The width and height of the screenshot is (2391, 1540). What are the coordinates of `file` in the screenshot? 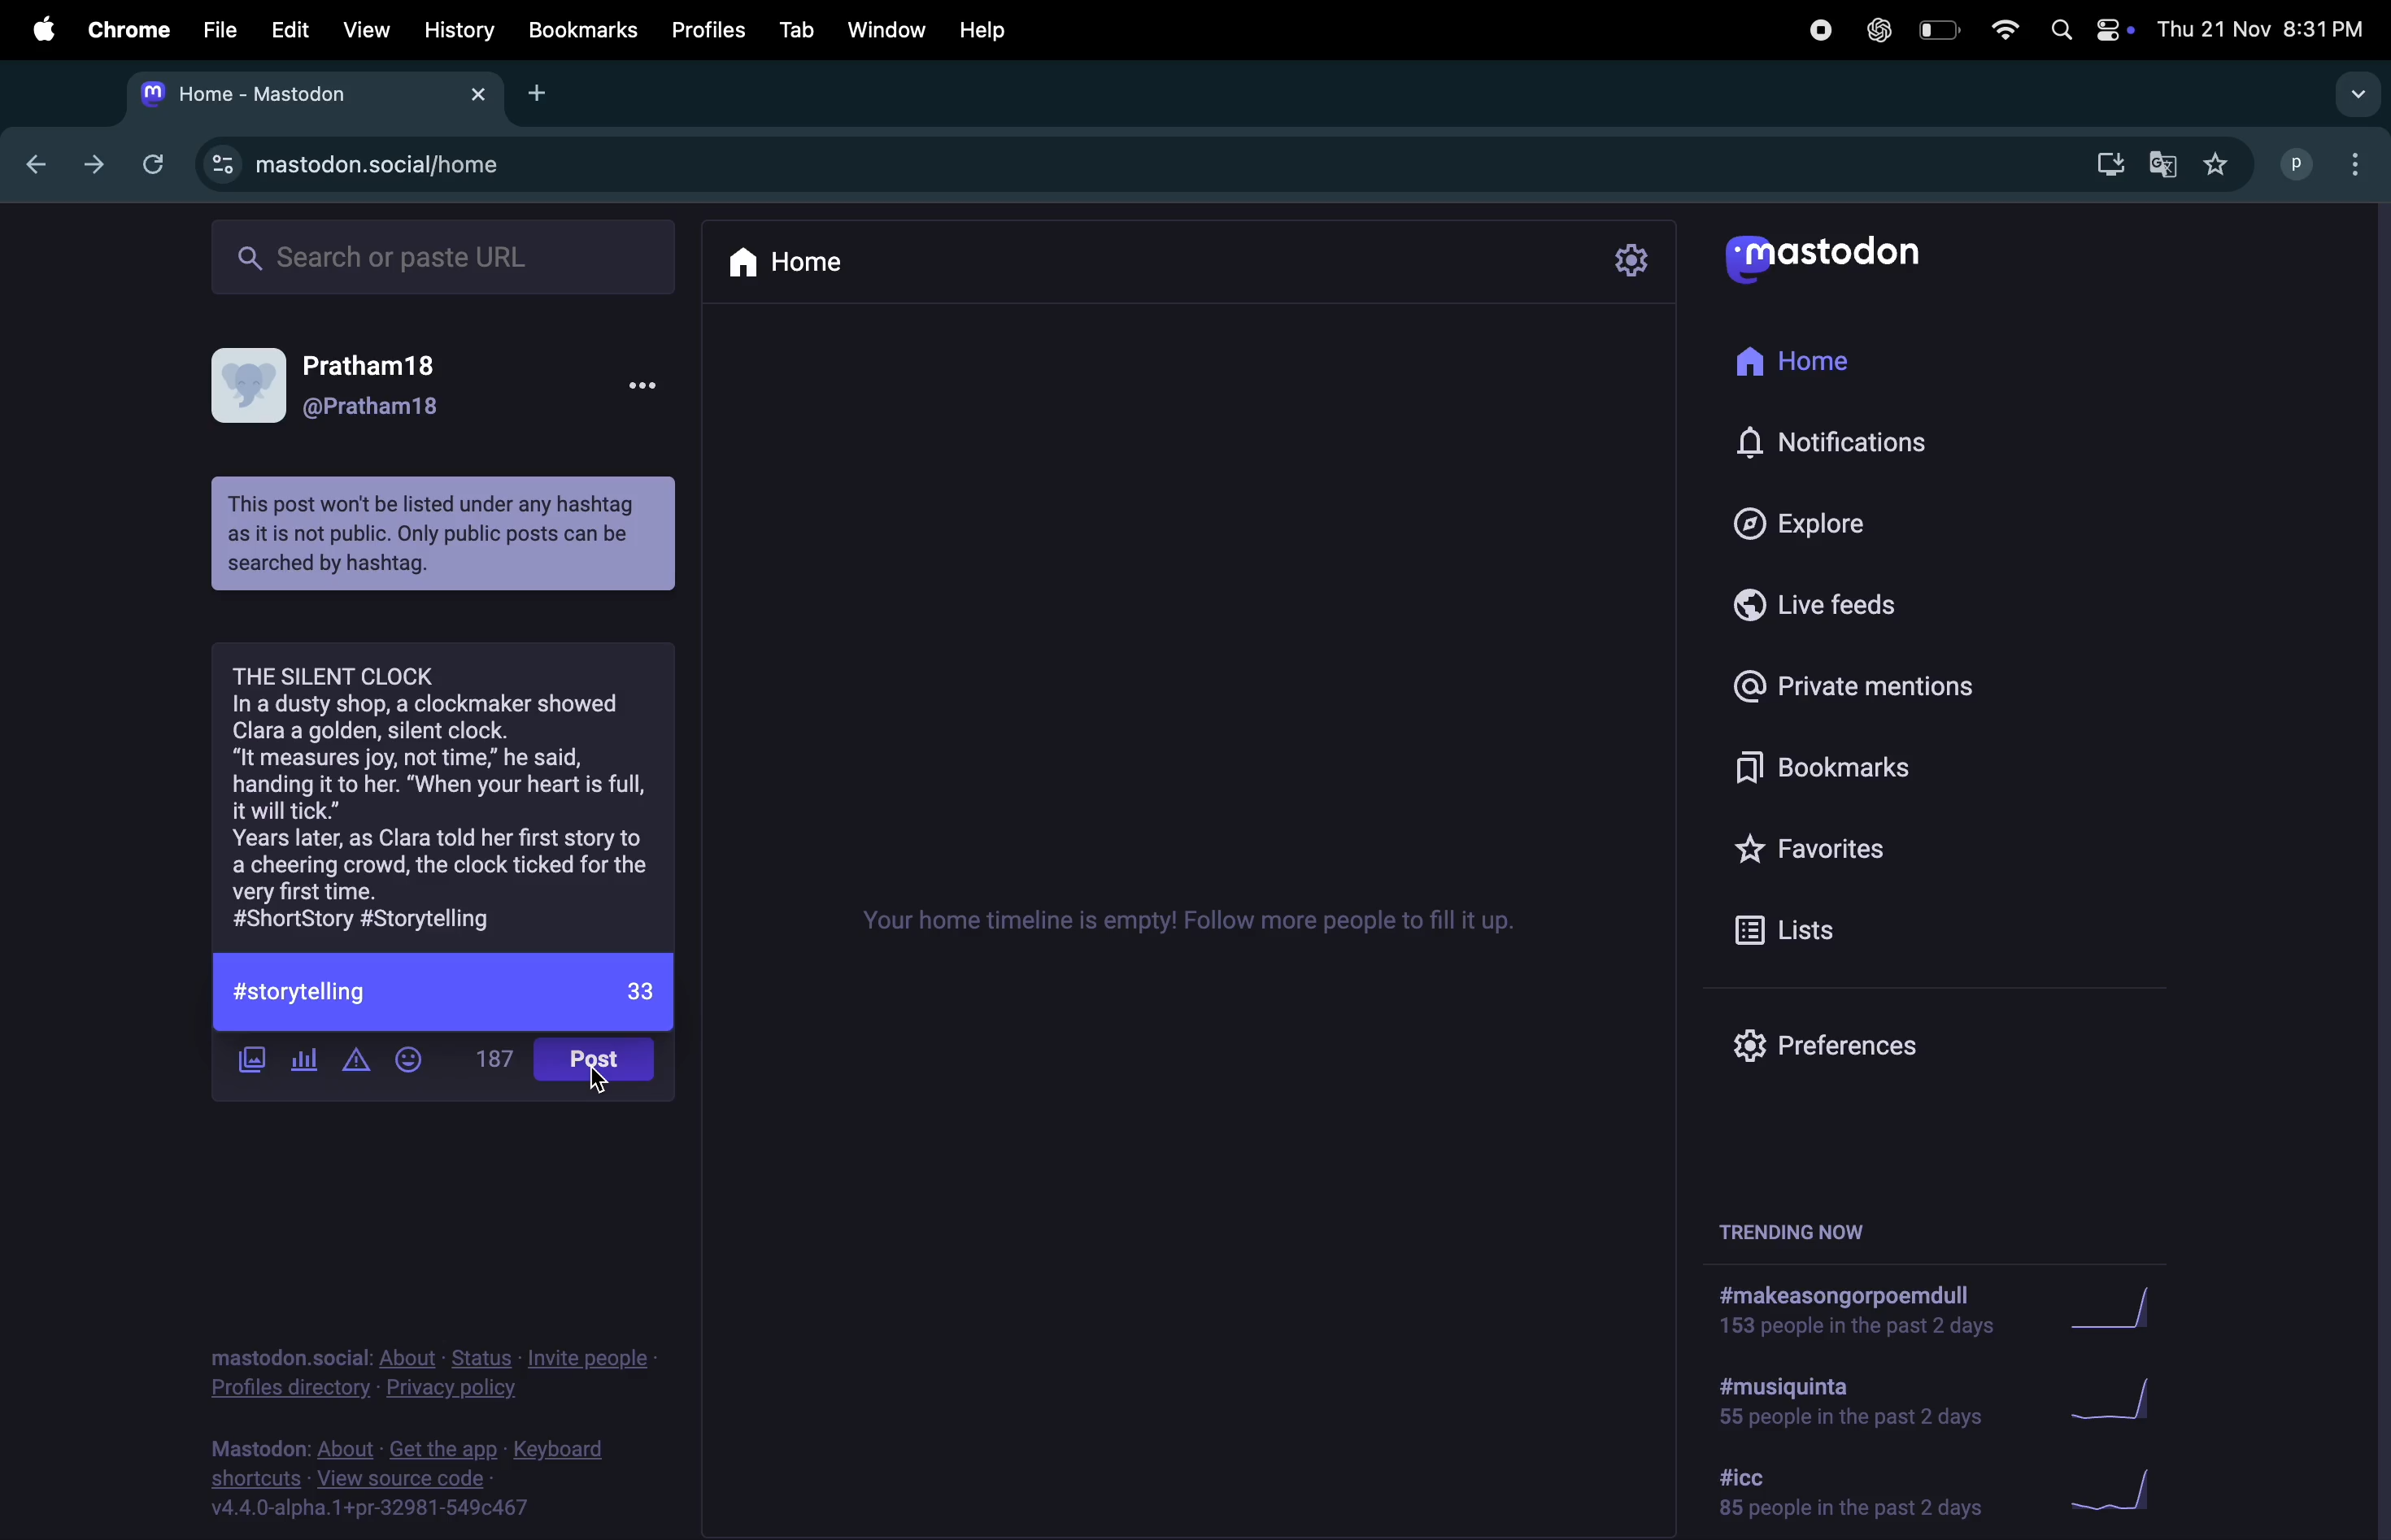 It's located at (222, 31).